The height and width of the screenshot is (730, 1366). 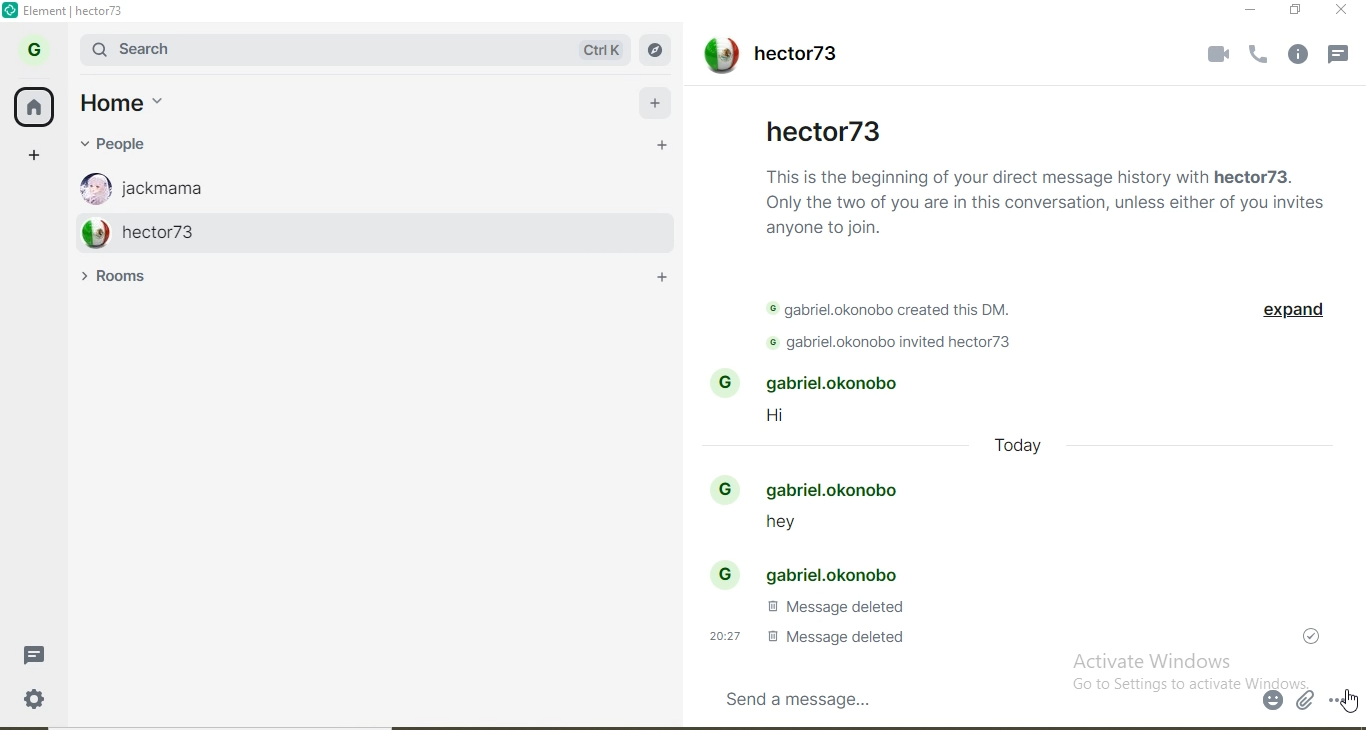 I want to click on jackmama, so click(x=344, y=184).